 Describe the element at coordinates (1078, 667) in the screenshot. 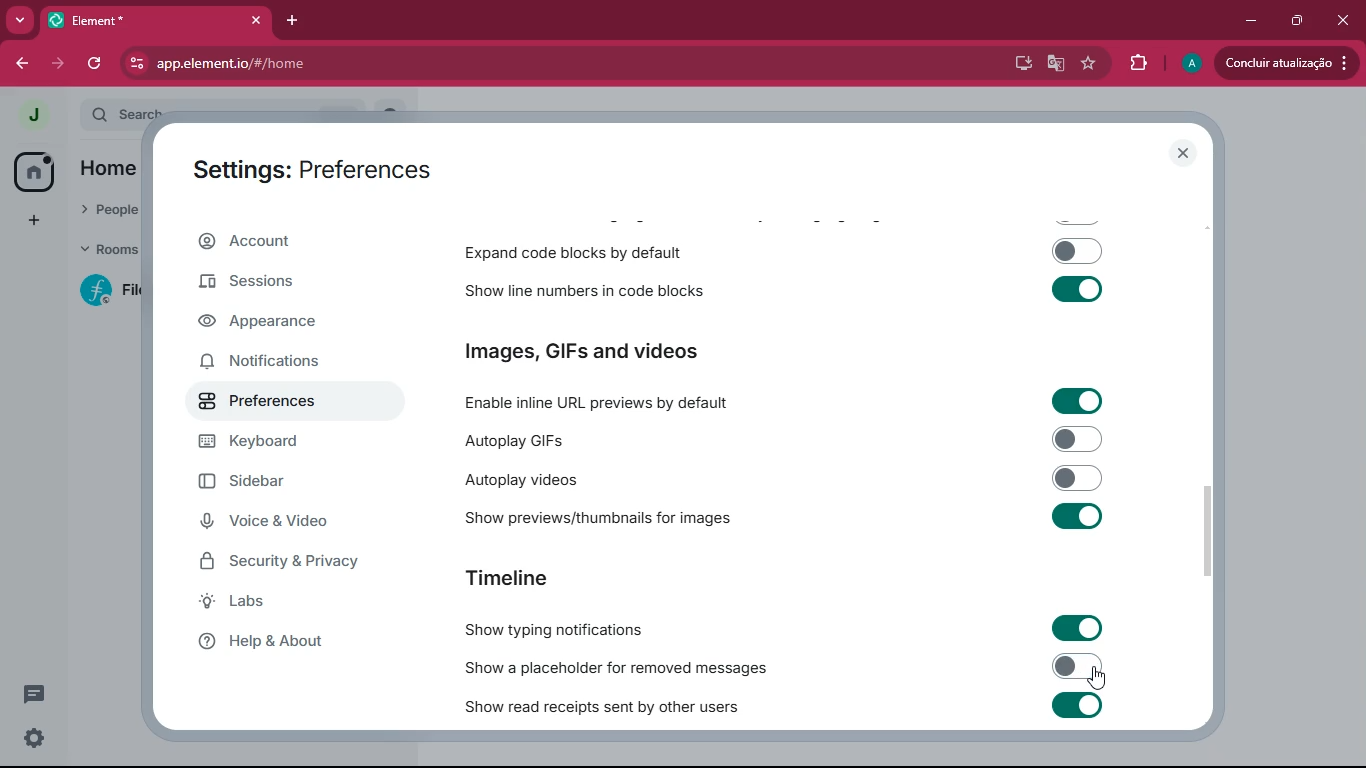

I see `toggled off` at that location.